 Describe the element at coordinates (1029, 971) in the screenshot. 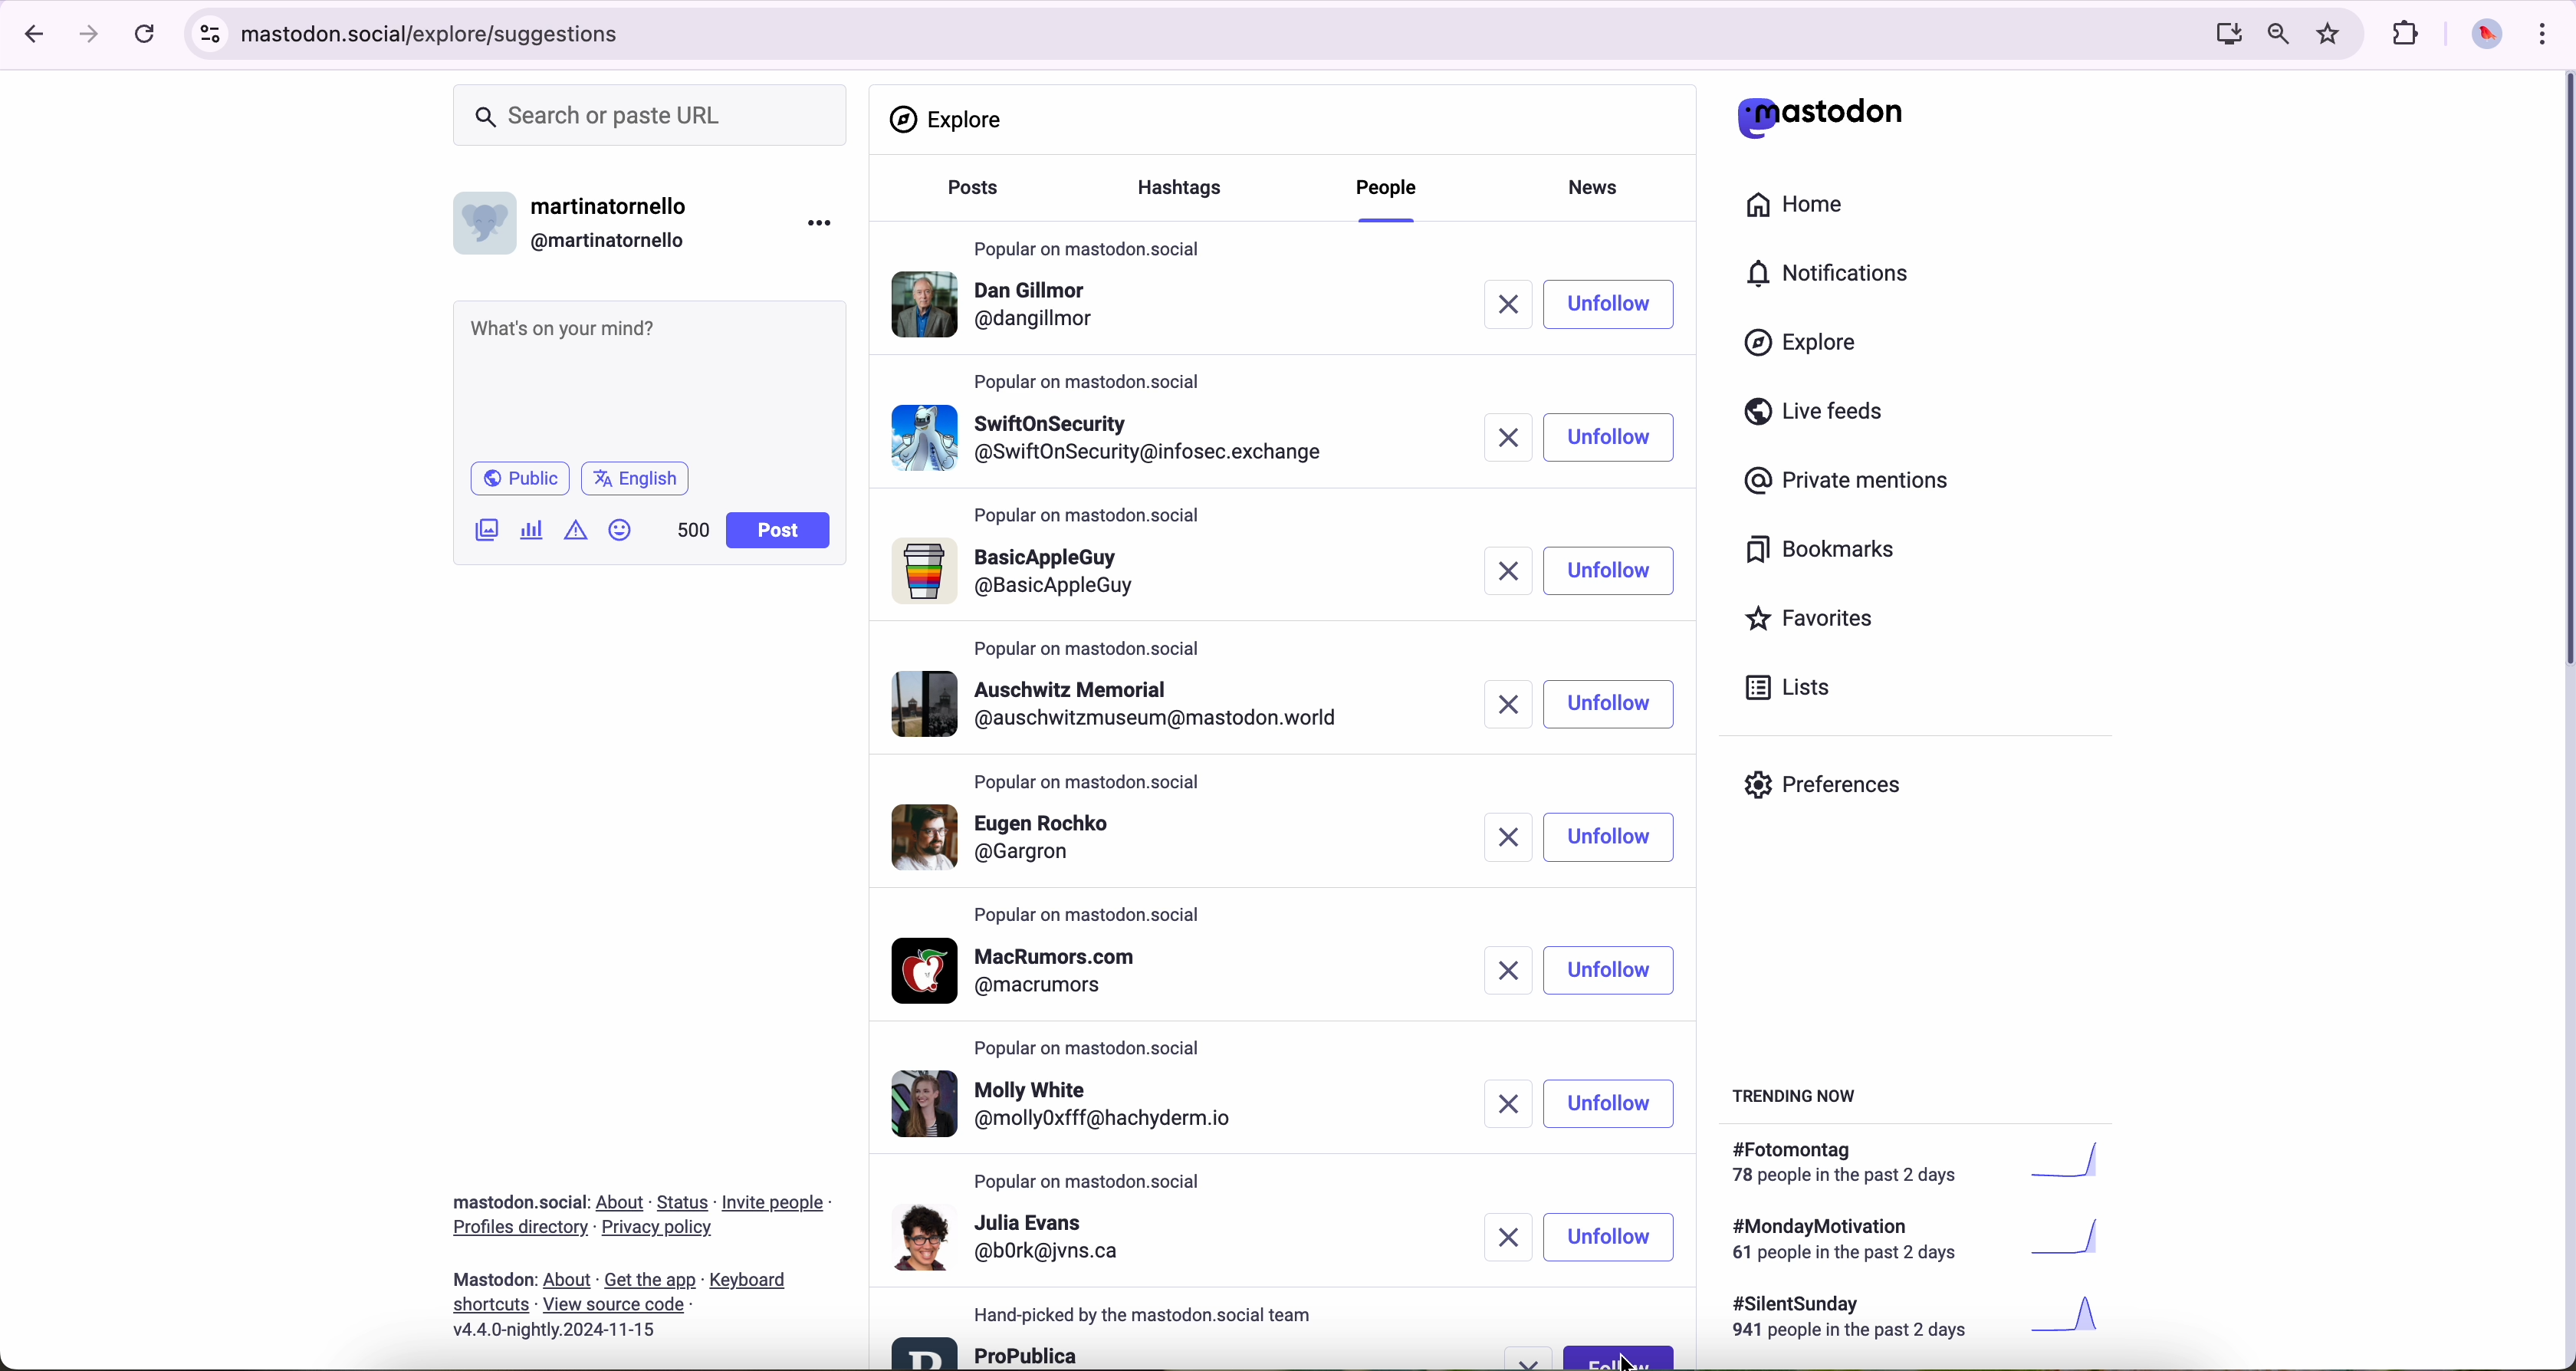

I see `profile` at that location.